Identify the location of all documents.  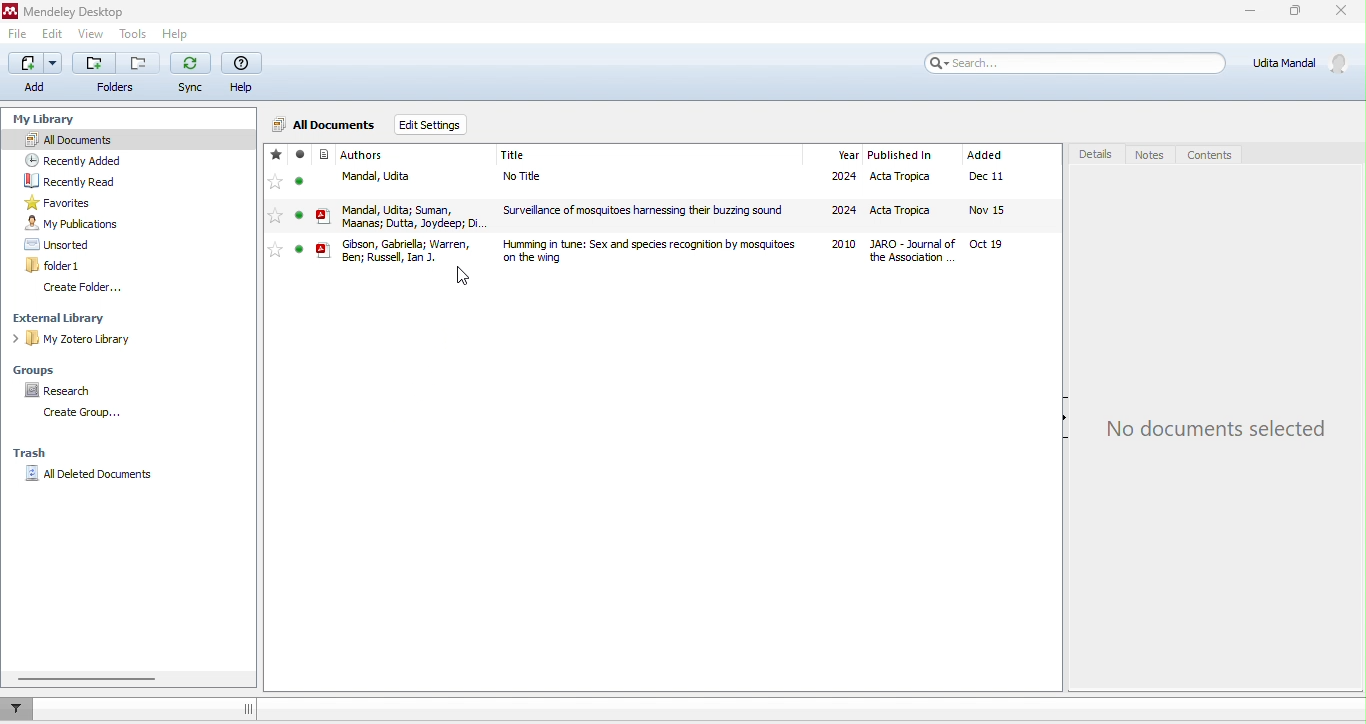
(325, 122).